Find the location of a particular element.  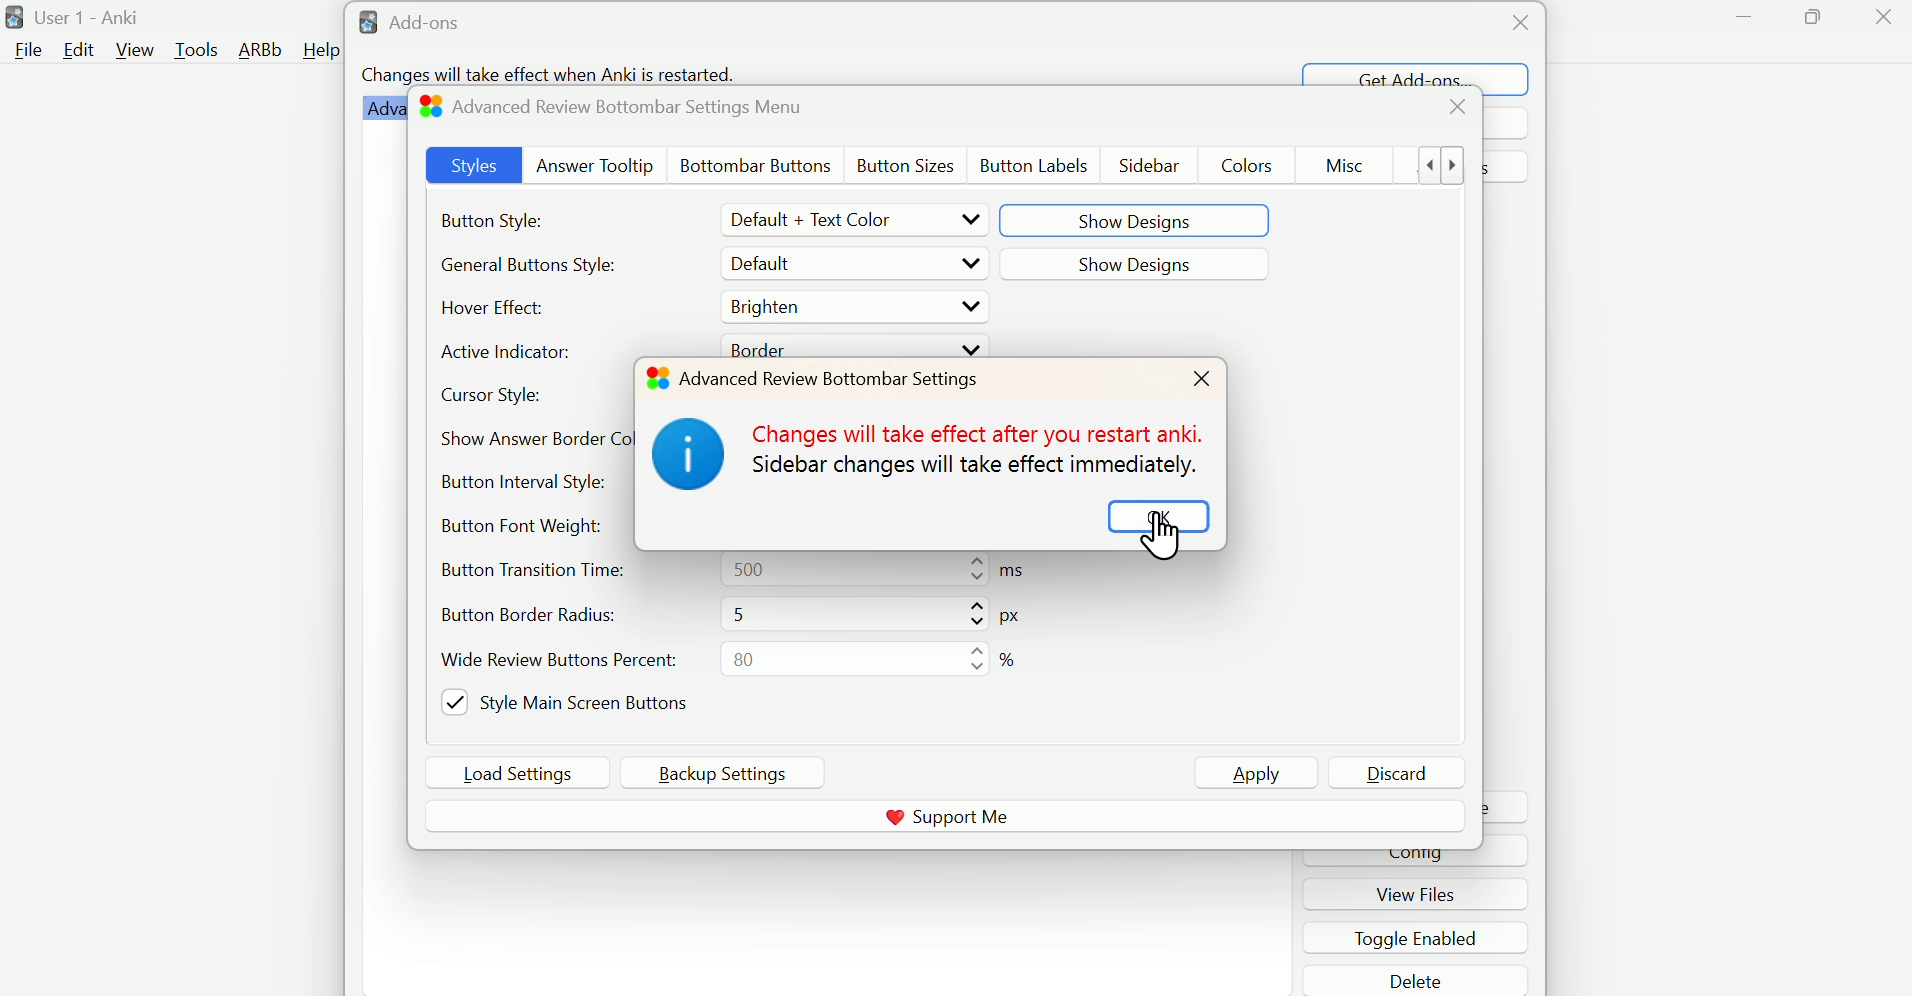

close is located at coordinates (1888, 18).